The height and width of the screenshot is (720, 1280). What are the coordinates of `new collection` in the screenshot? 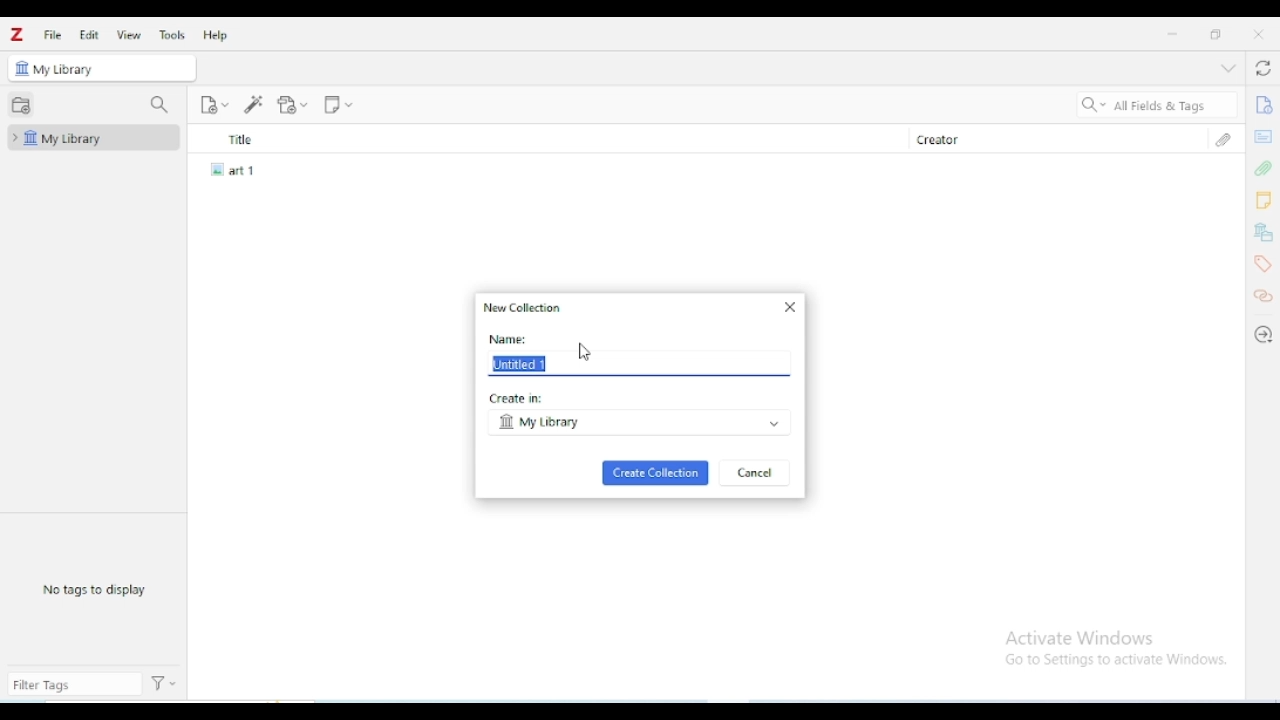 It's located at (525, 308).